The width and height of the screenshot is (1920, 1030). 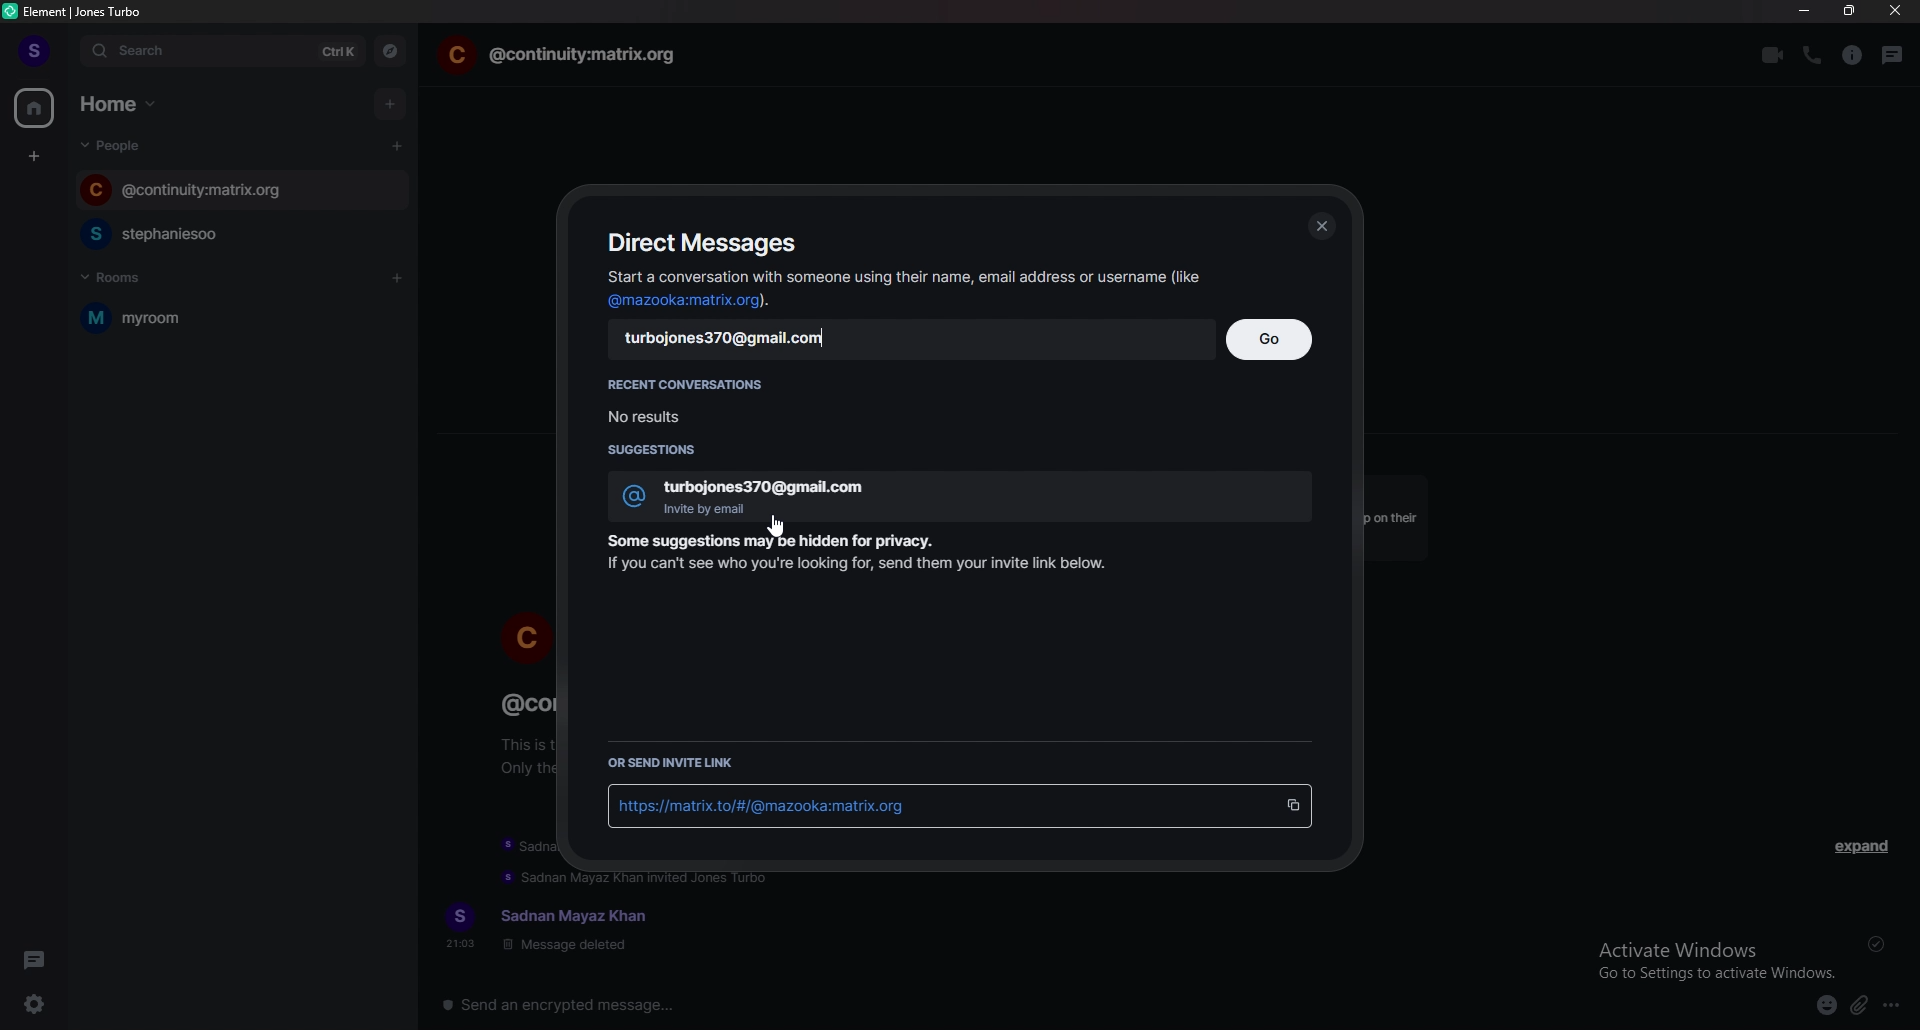 What do you see at coordinates (860, 1004) in the screenshot?
I see `message input` at bounding box center [860, 1004].